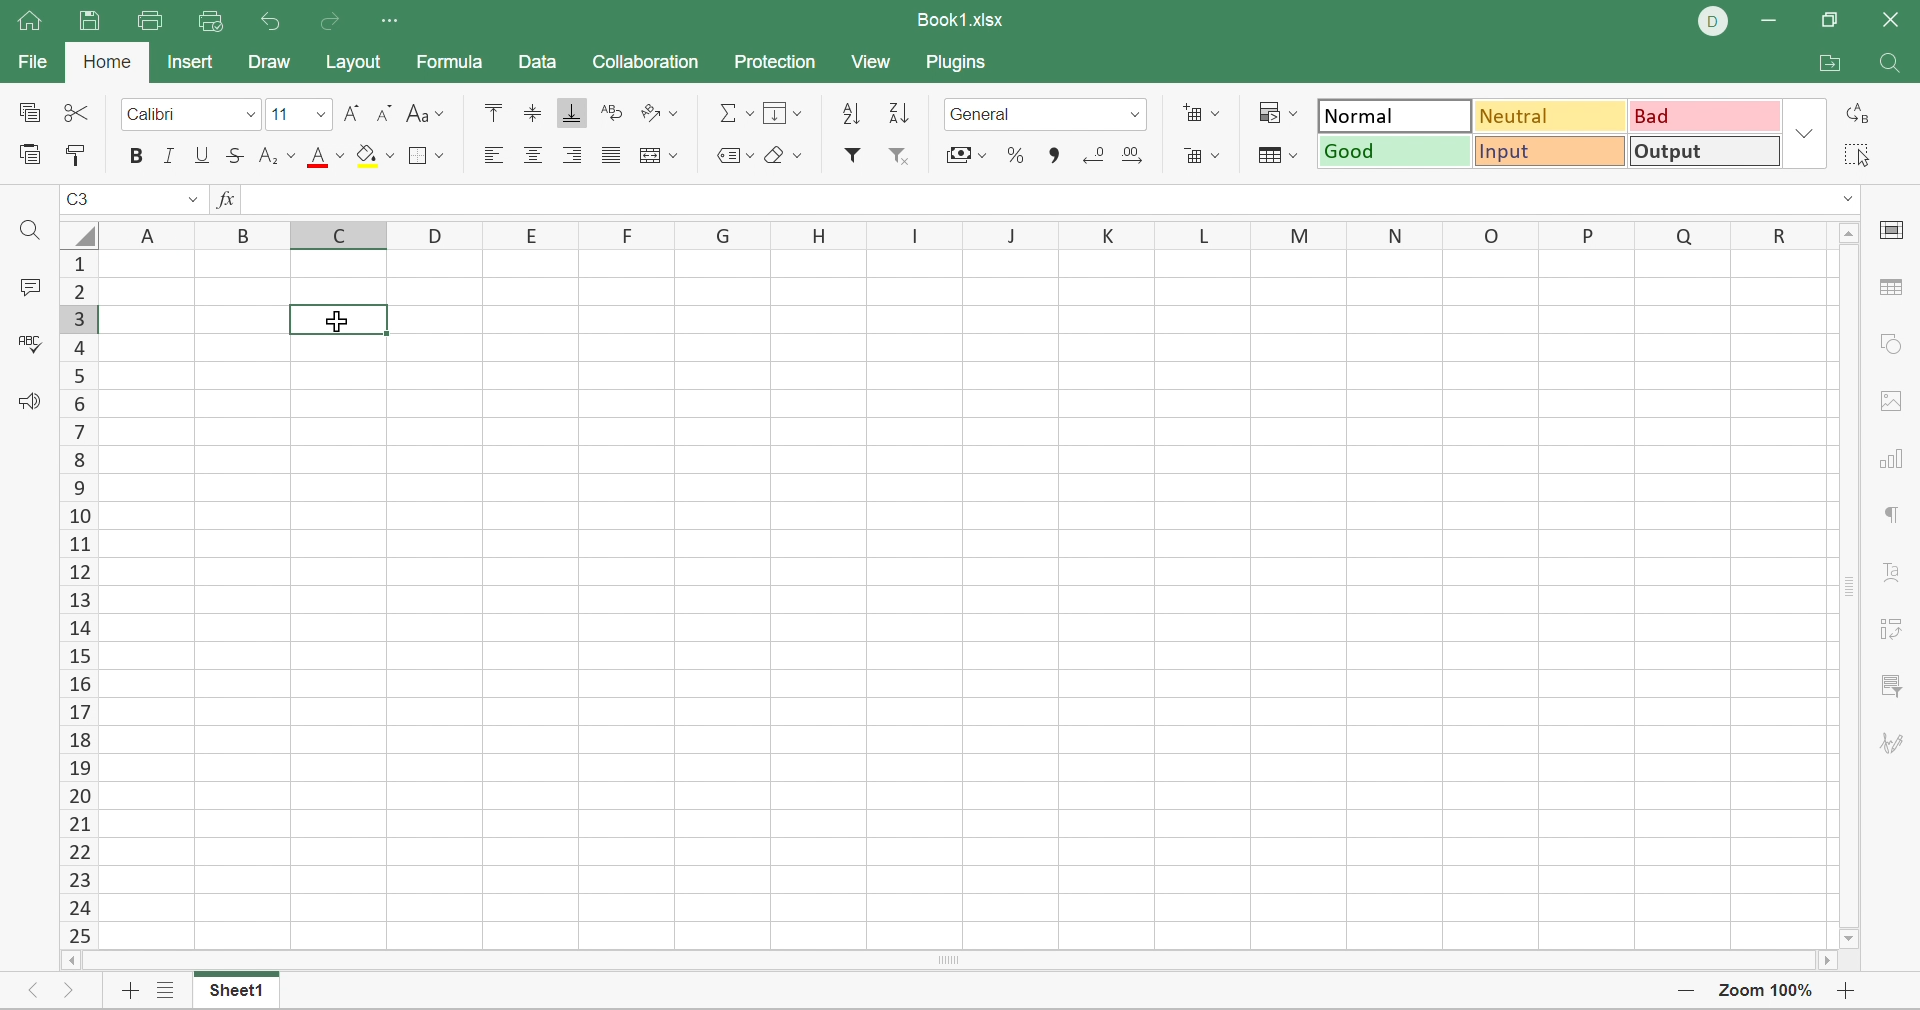 The height and width of the screenshot is (1010, 1920). What do you see at coordinates (352, 64) in the screenshot?
I see `Layout` at bounding box center [352, 64].